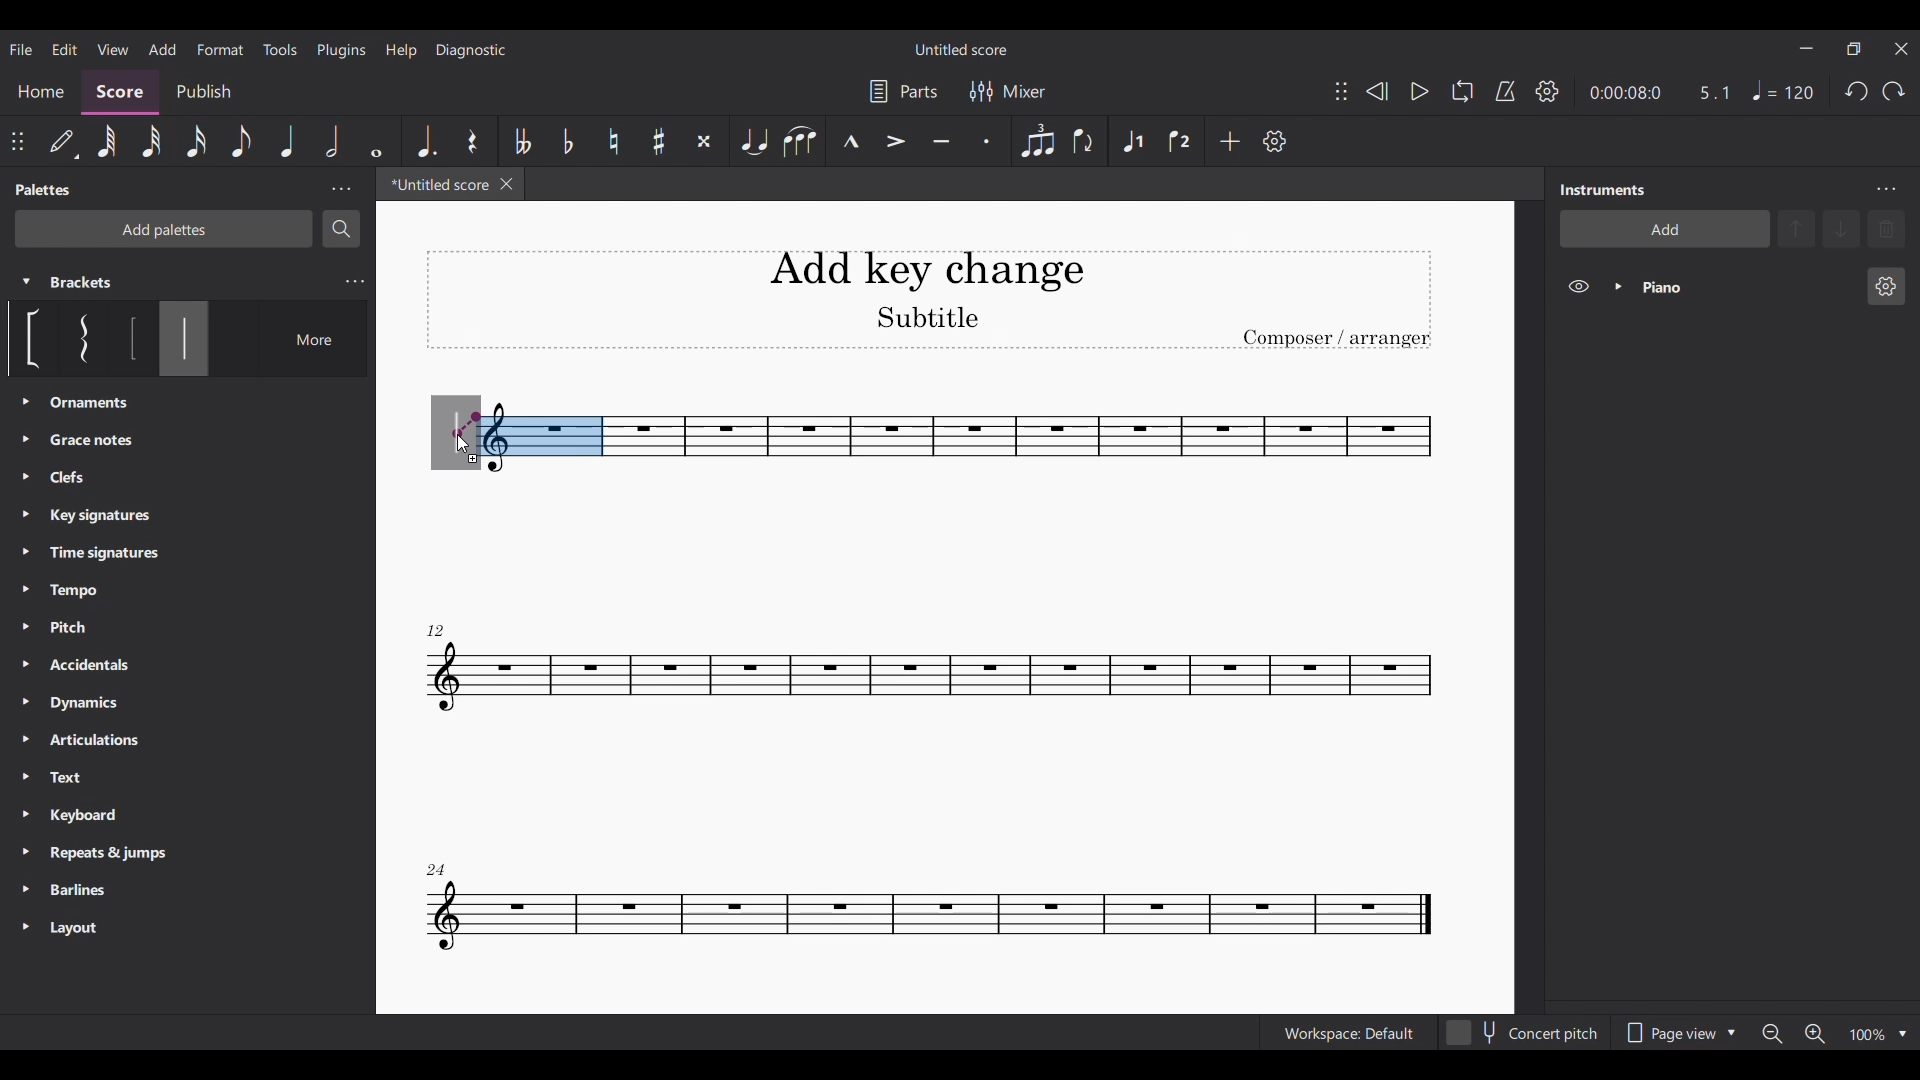 This screenshot has width=1920, height=1080. What do you see at coordinates (1178, 141) in the screenshot?
I see `Voice 2` at bounding box center [1178, 141].